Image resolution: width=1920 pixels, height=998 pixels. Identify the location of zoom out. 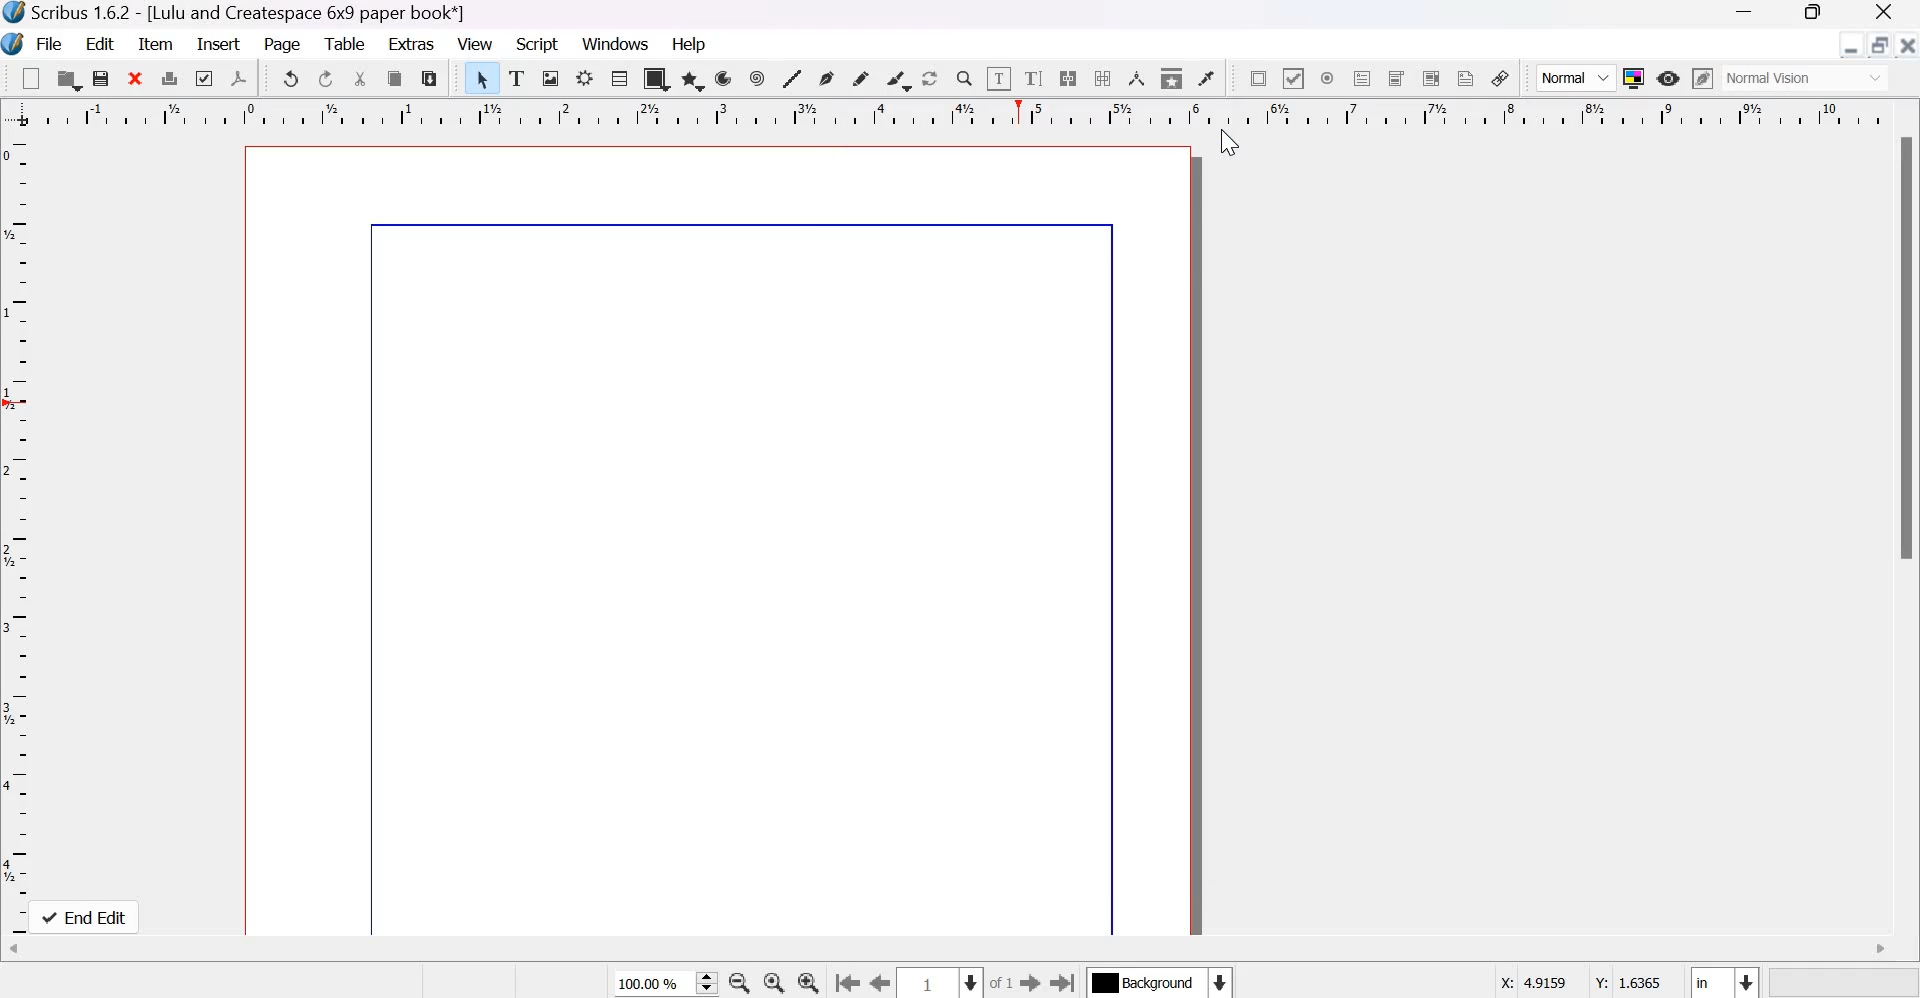
(736, 982).